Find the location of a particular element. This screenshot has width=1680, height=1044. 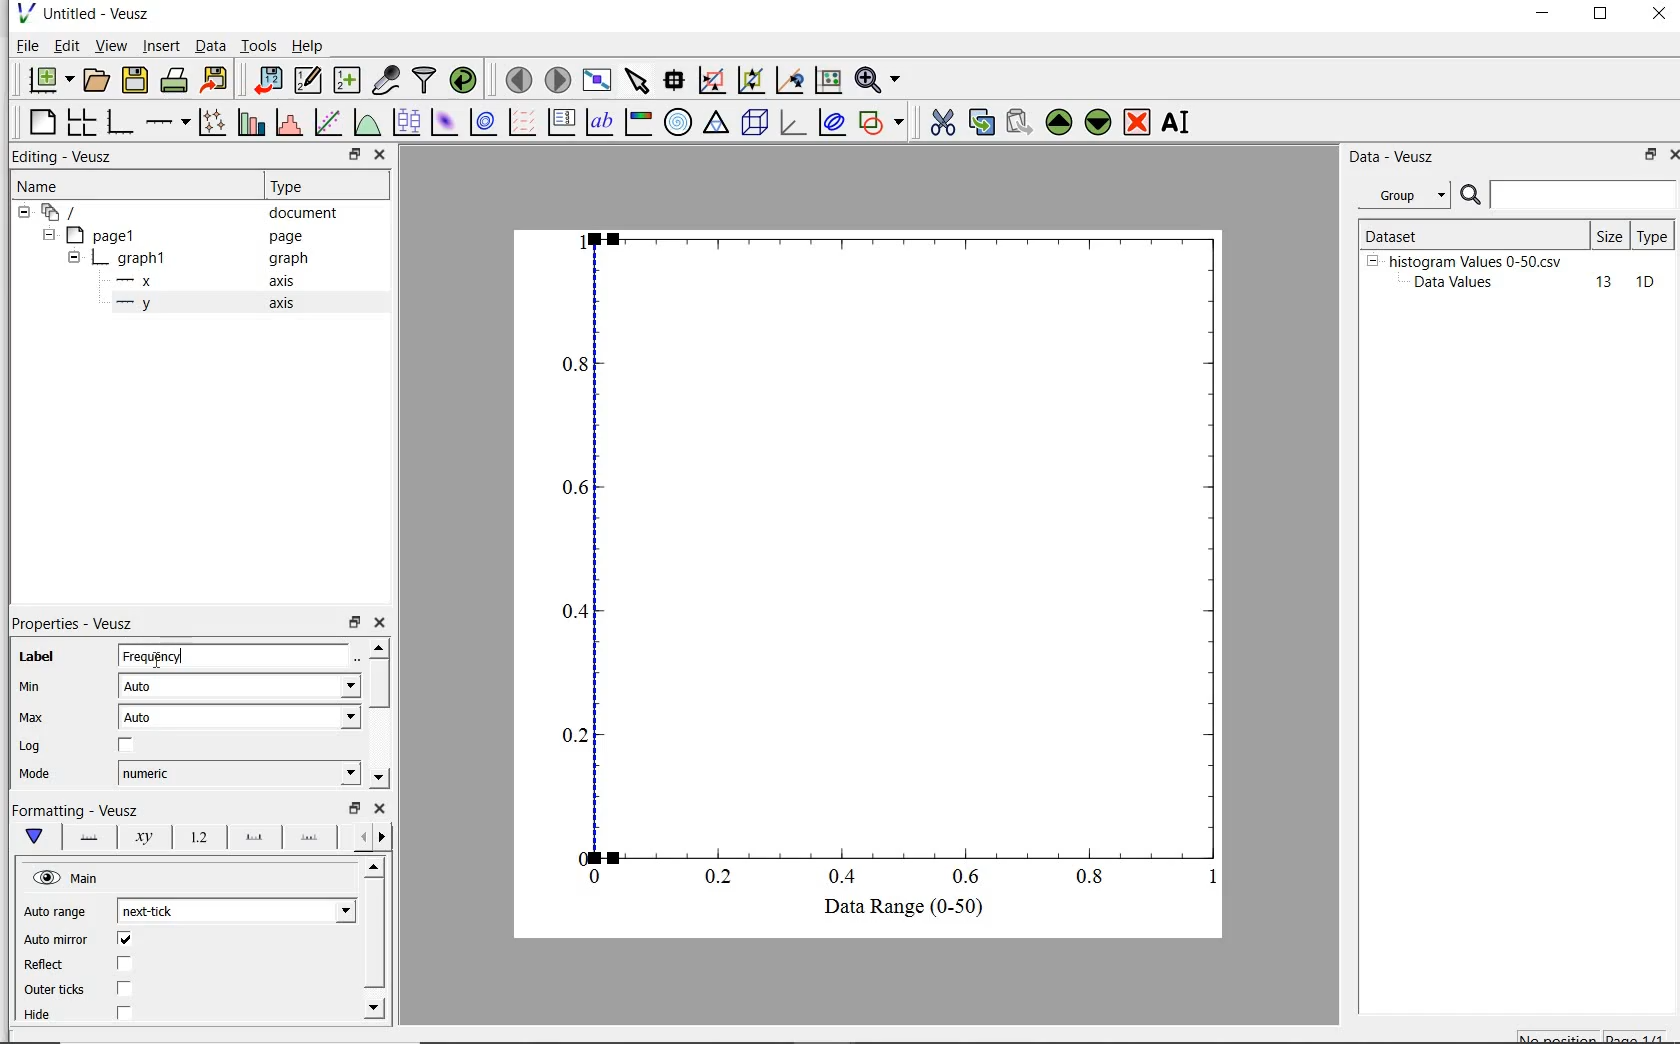

reload linked datasets is located at coordinates (467, 80).